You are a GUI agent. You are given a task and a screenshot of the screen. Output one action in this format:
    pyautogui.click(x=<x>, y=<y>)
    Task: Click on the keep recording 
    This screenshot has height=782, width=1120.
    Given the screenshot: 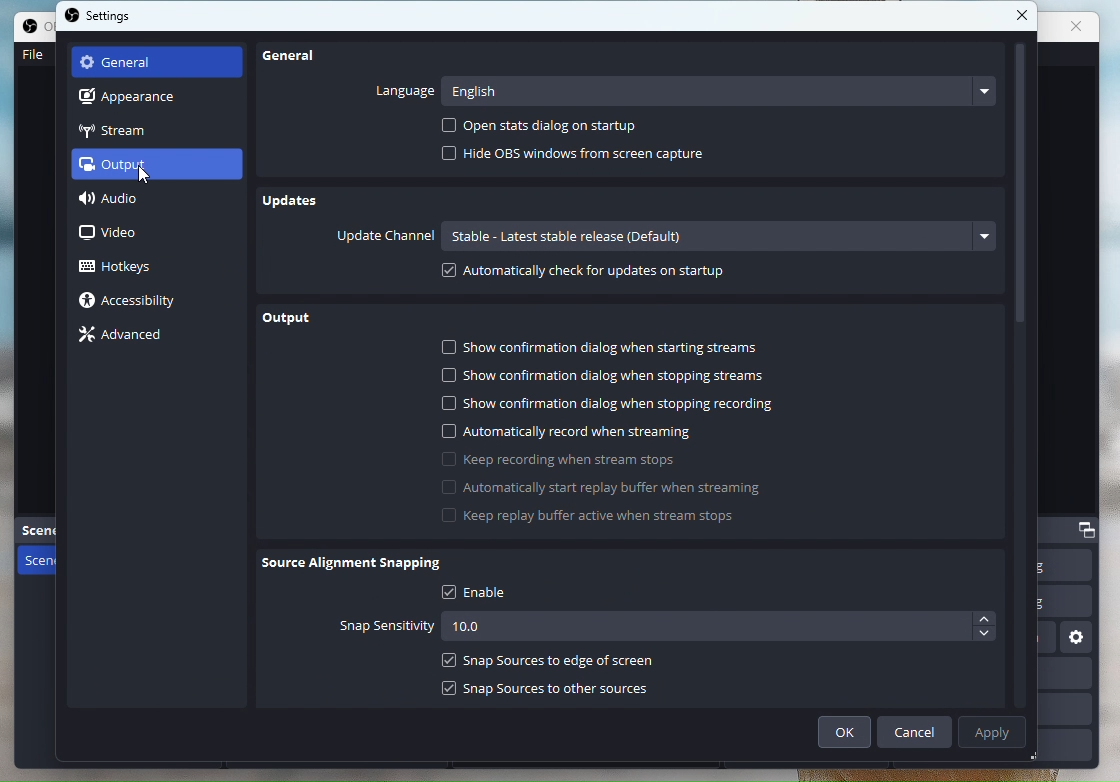 What is the action you would take?
    pyautogui.click(x=565, y=460)
    